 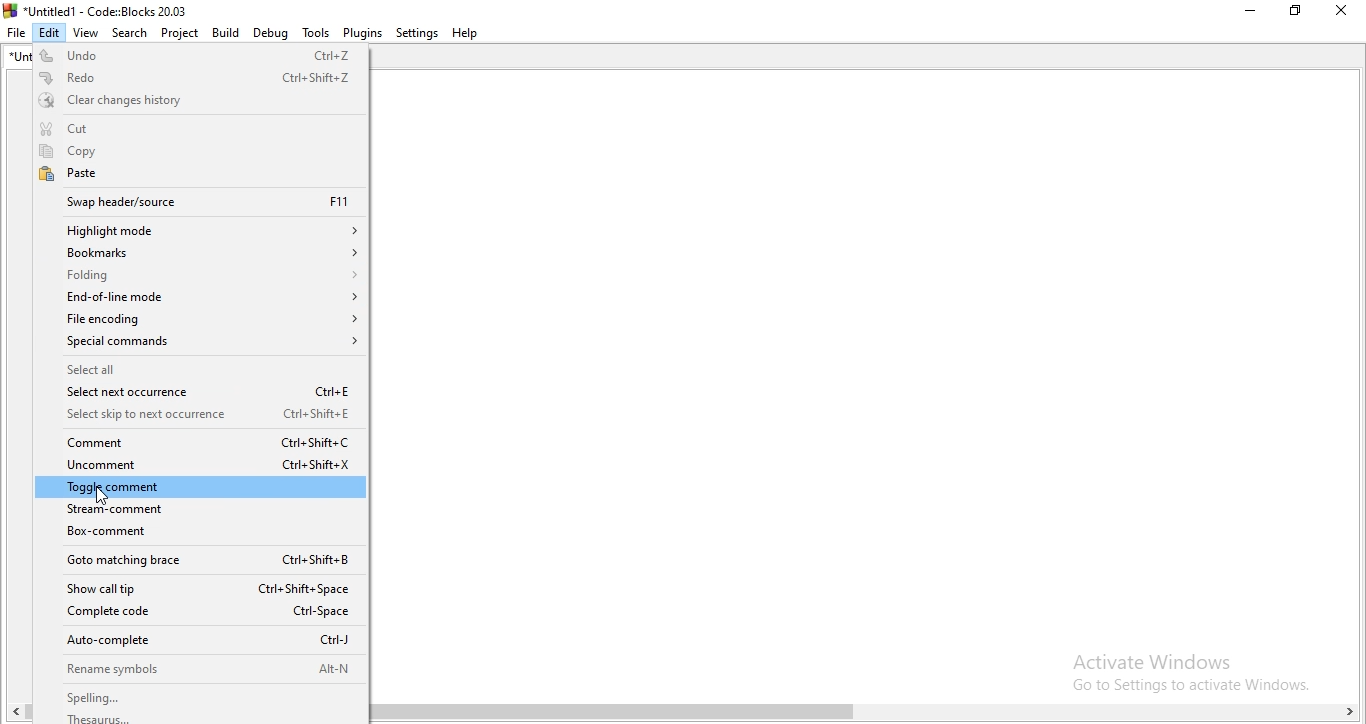 I want to click on Paste, so click(x=201, y=174).